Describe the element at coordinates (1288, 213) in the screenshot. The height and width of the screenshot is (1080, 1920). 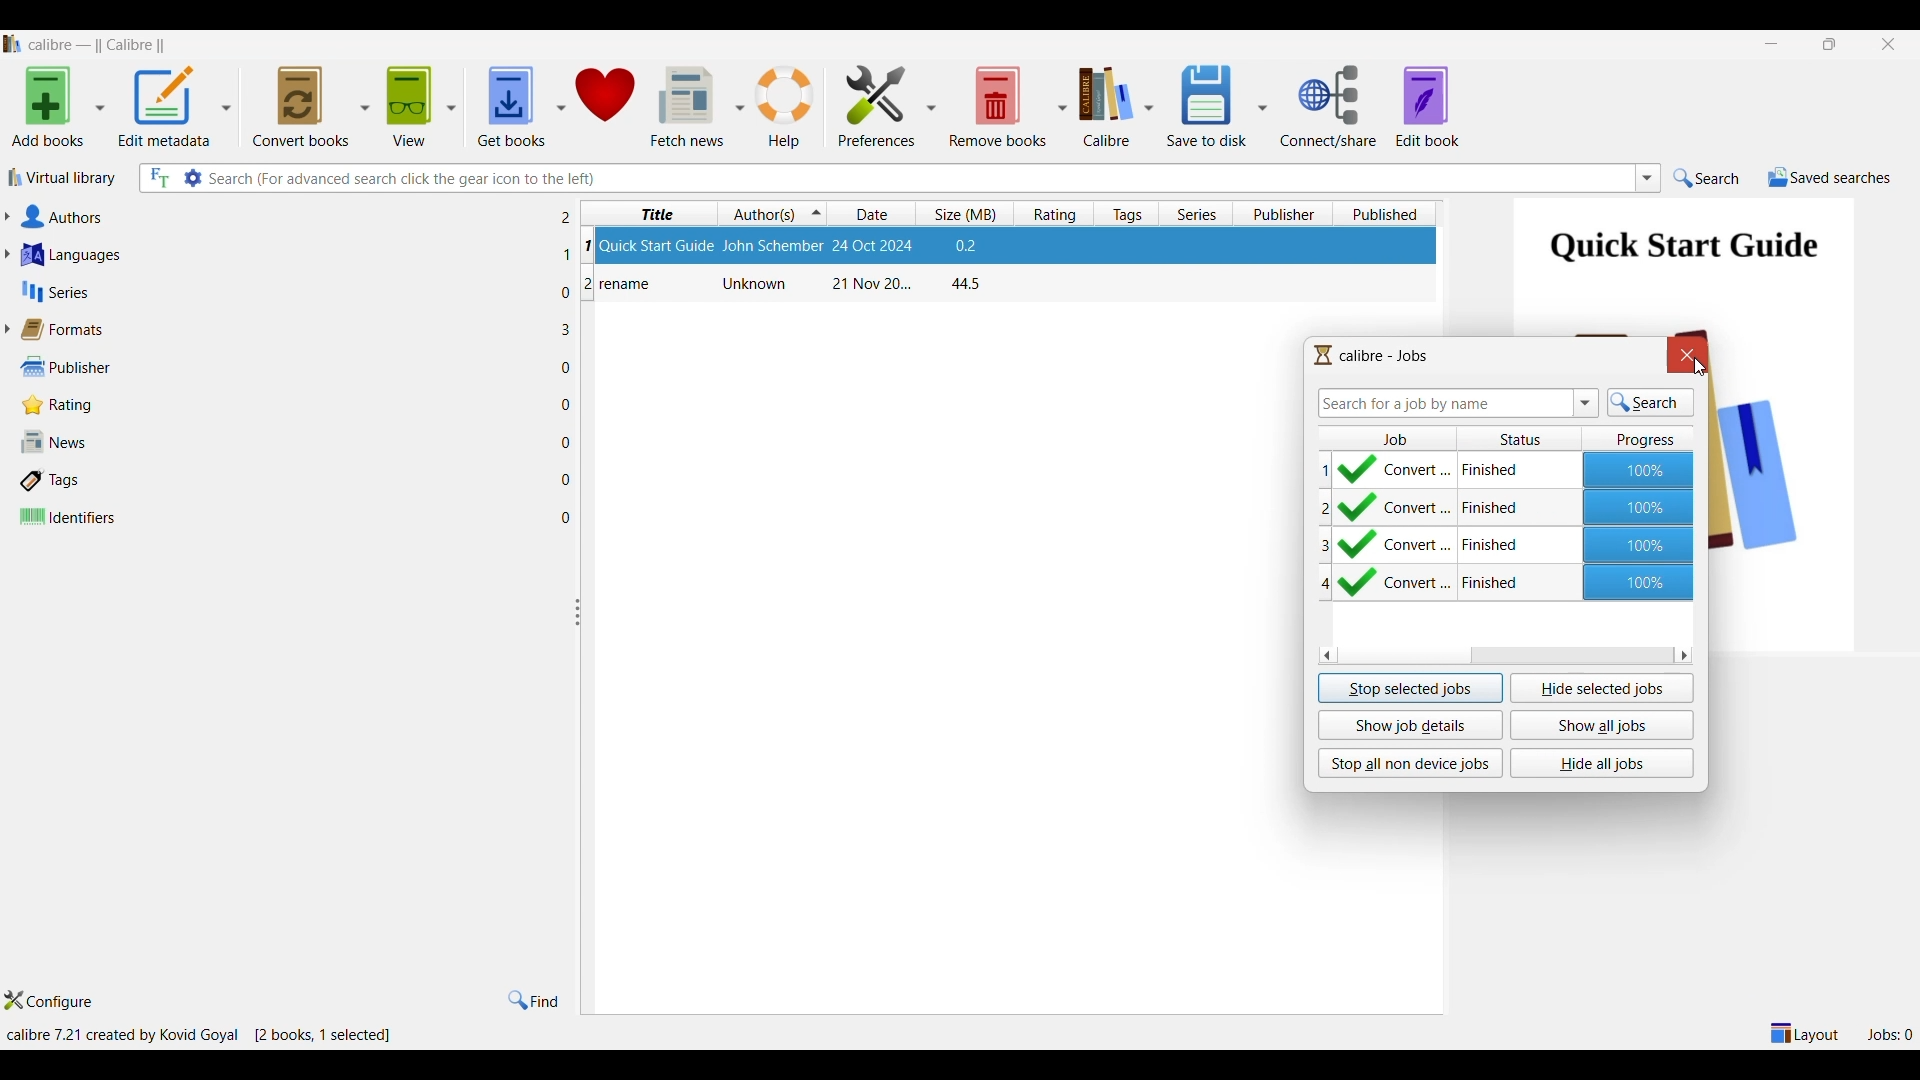
I see `Publisher column` at that location.